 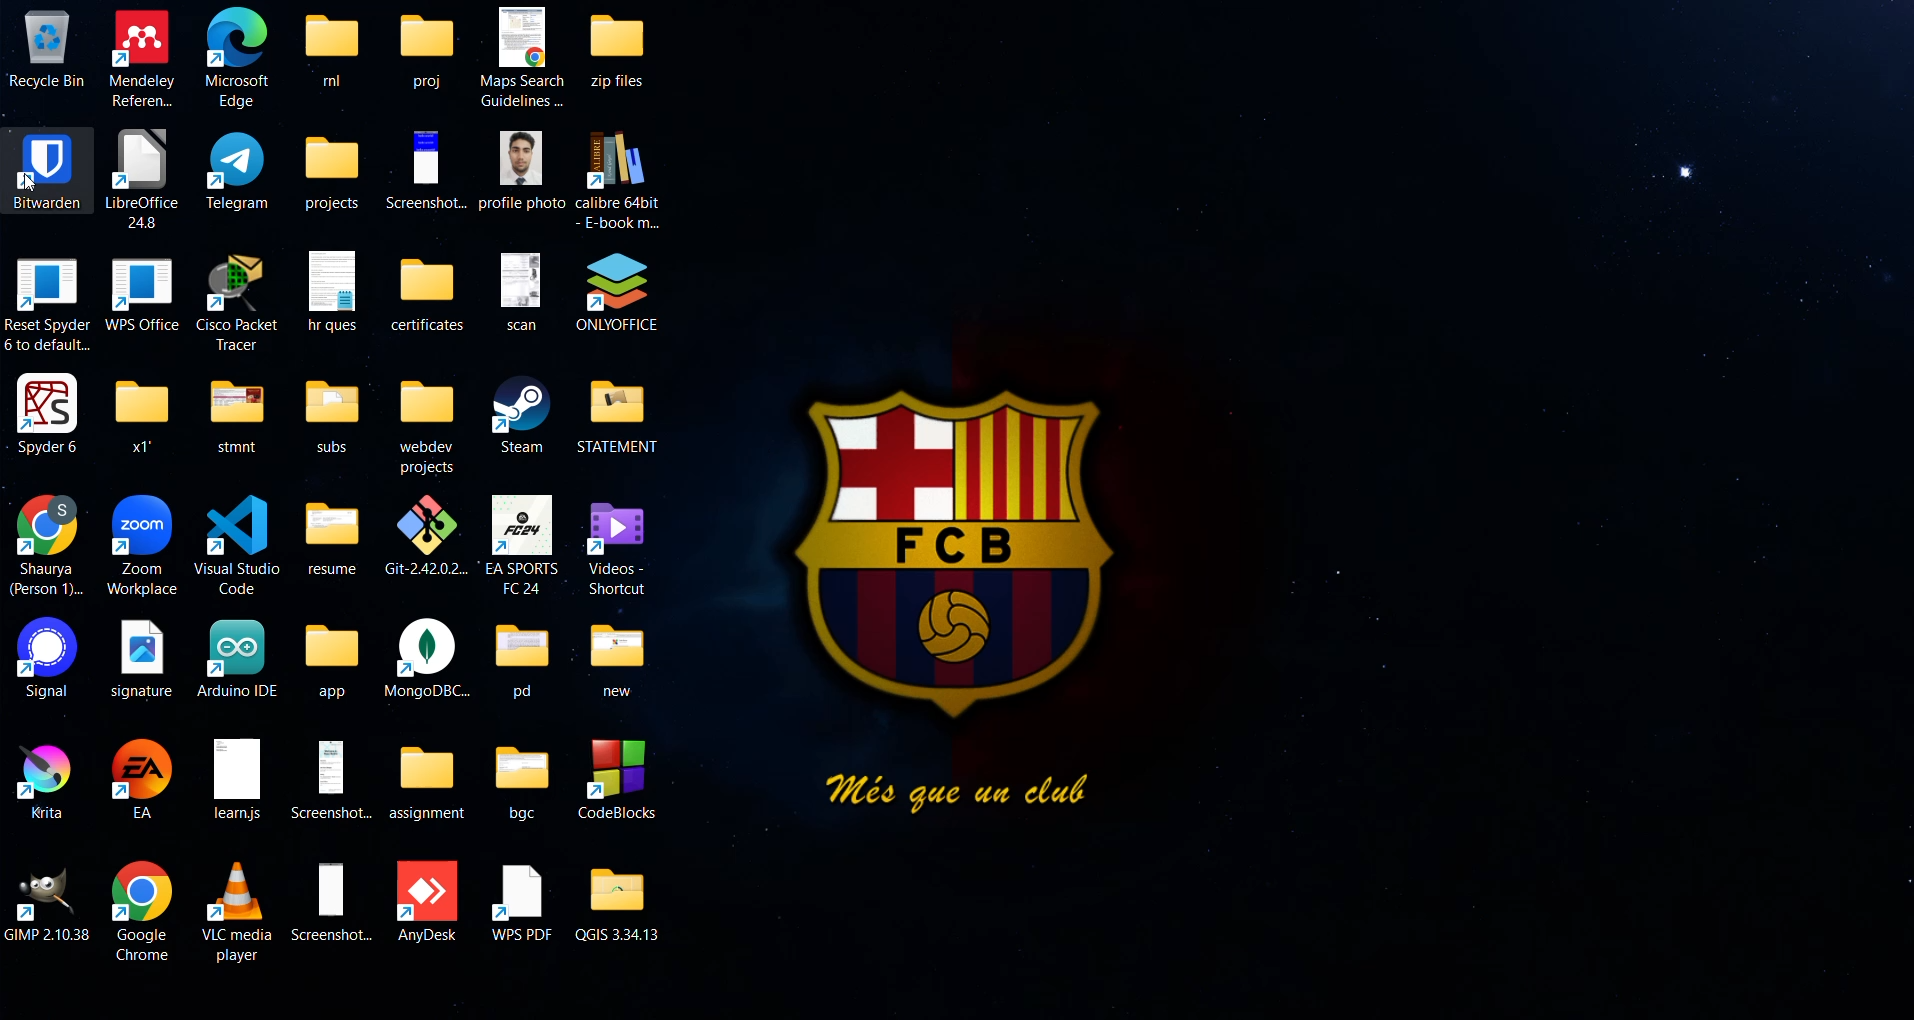 What do you see at coordinates (49, 903) in the screenshot?
I see `GIMP 2.10.38` at bounding box center [49, 903].